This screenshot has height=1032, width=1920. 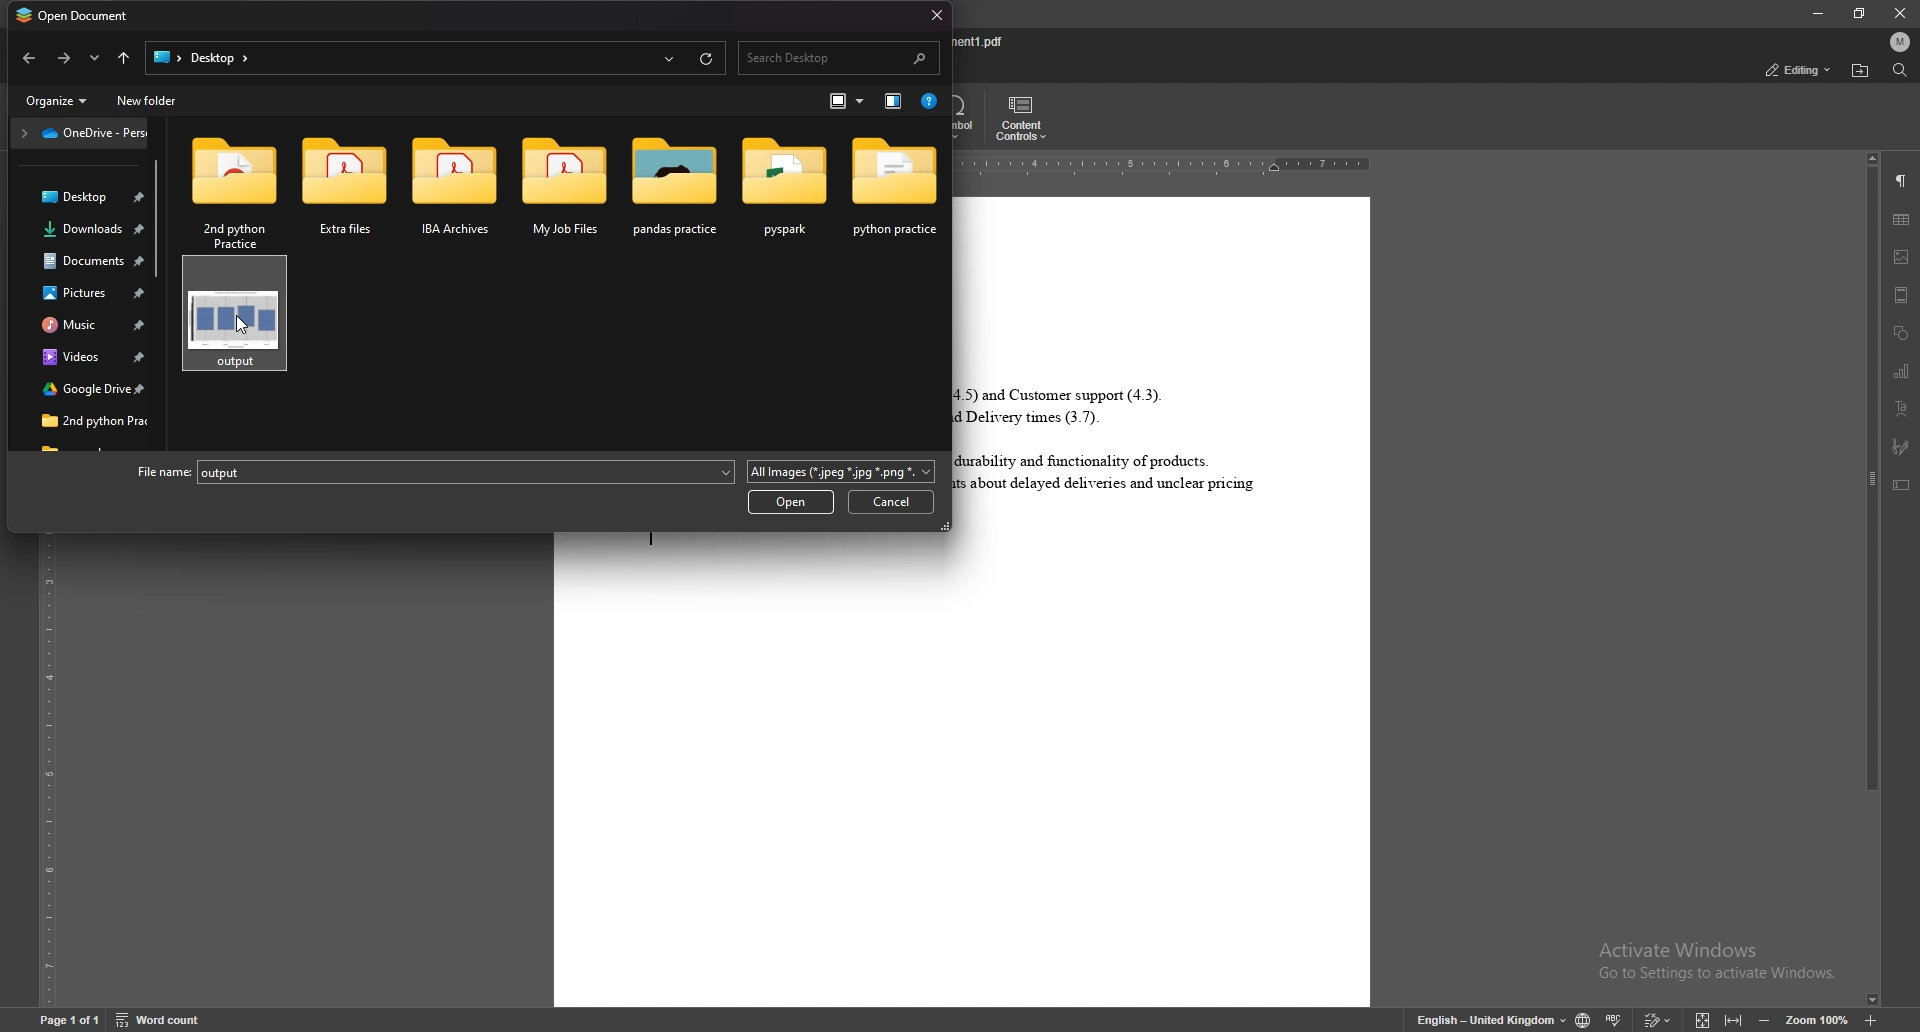 What do you see at coordinates (1902, 408) in the screenshot?
I see `text art` at bounding box center [1902, 408].